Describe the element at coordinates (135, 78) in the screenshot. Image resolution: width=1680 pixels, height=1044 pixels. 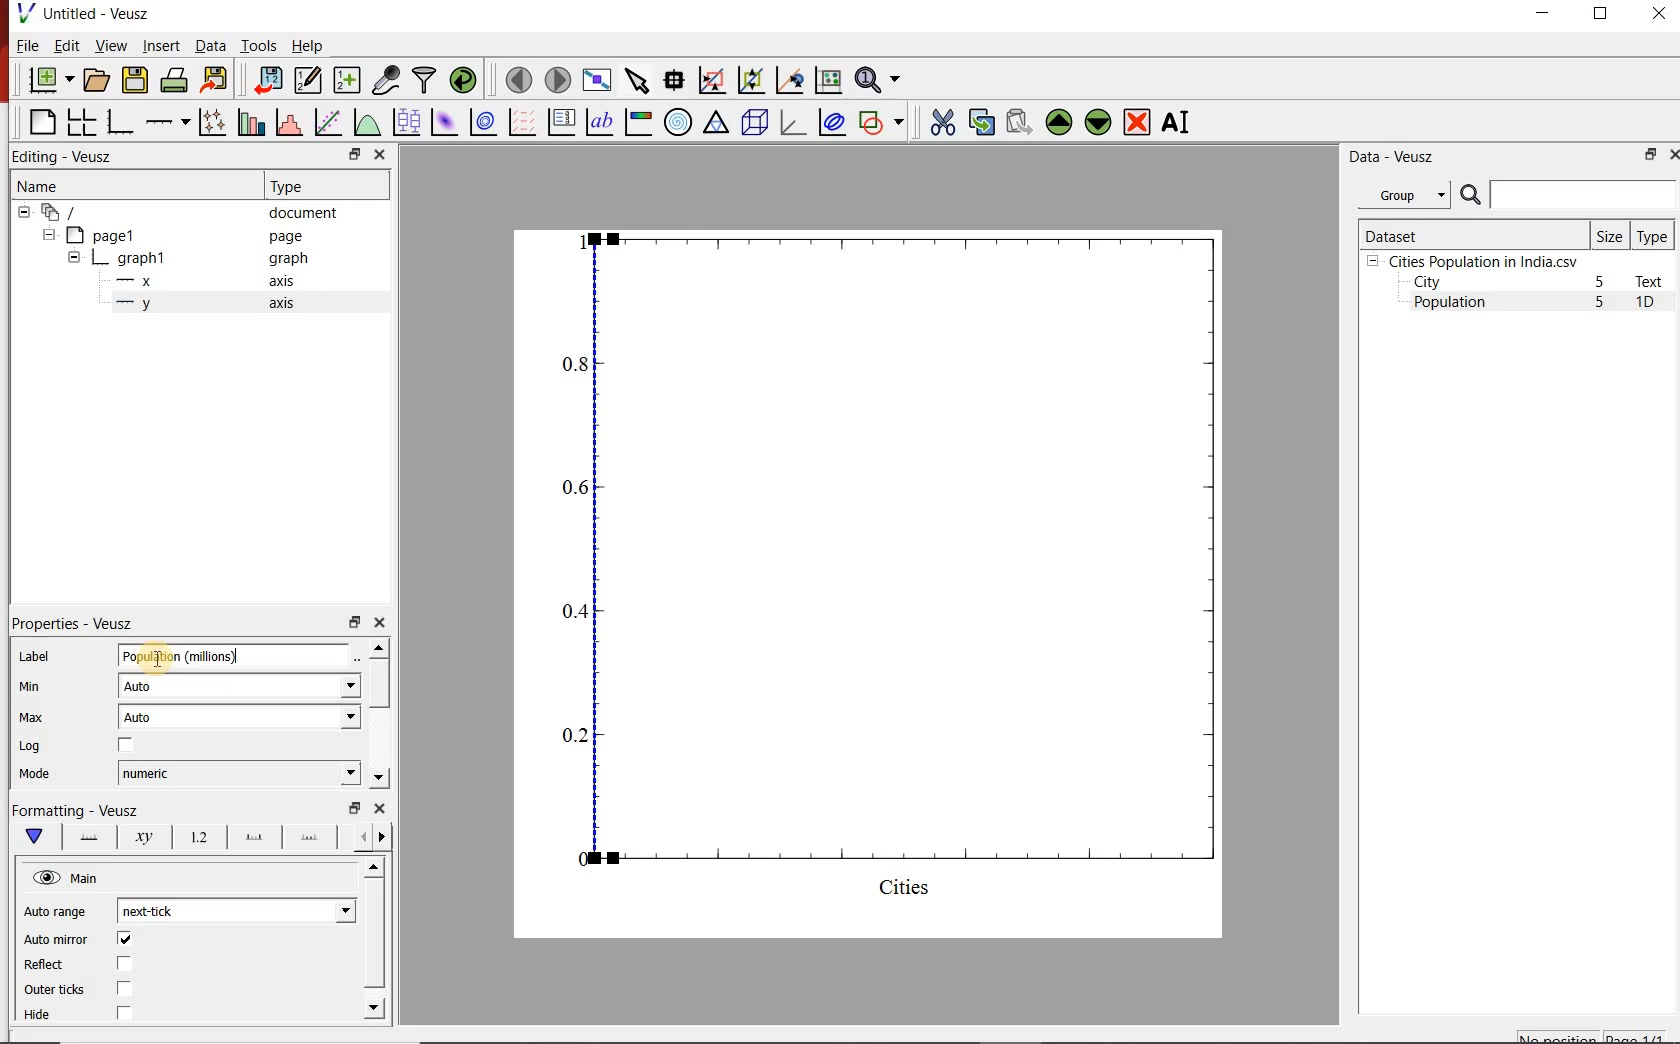
I see `save the document` at that location.